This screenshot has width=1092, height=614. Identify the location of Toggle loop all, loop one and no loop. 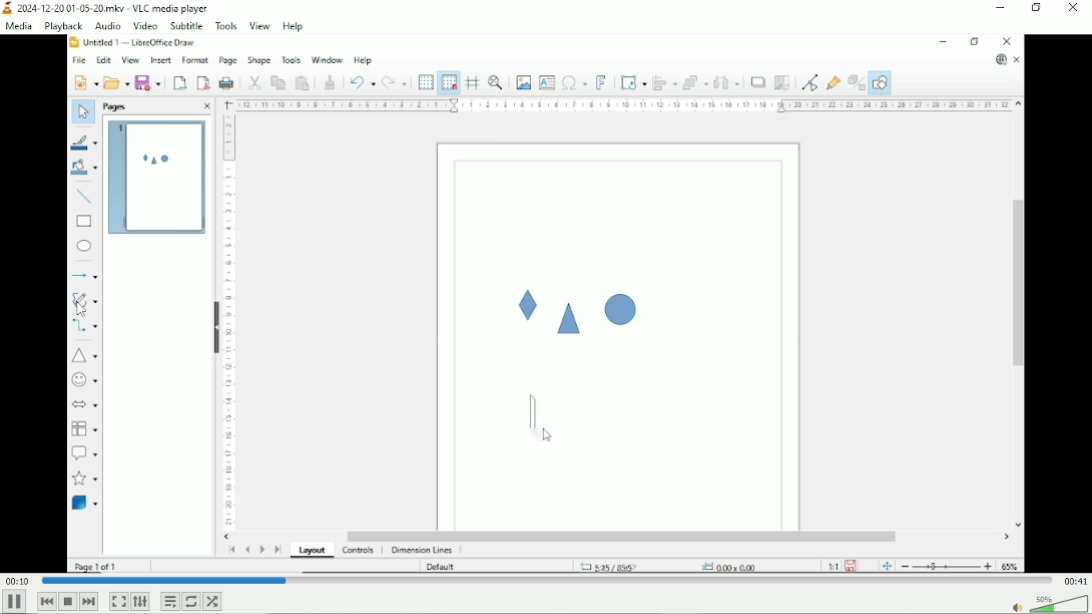
(191, 601).